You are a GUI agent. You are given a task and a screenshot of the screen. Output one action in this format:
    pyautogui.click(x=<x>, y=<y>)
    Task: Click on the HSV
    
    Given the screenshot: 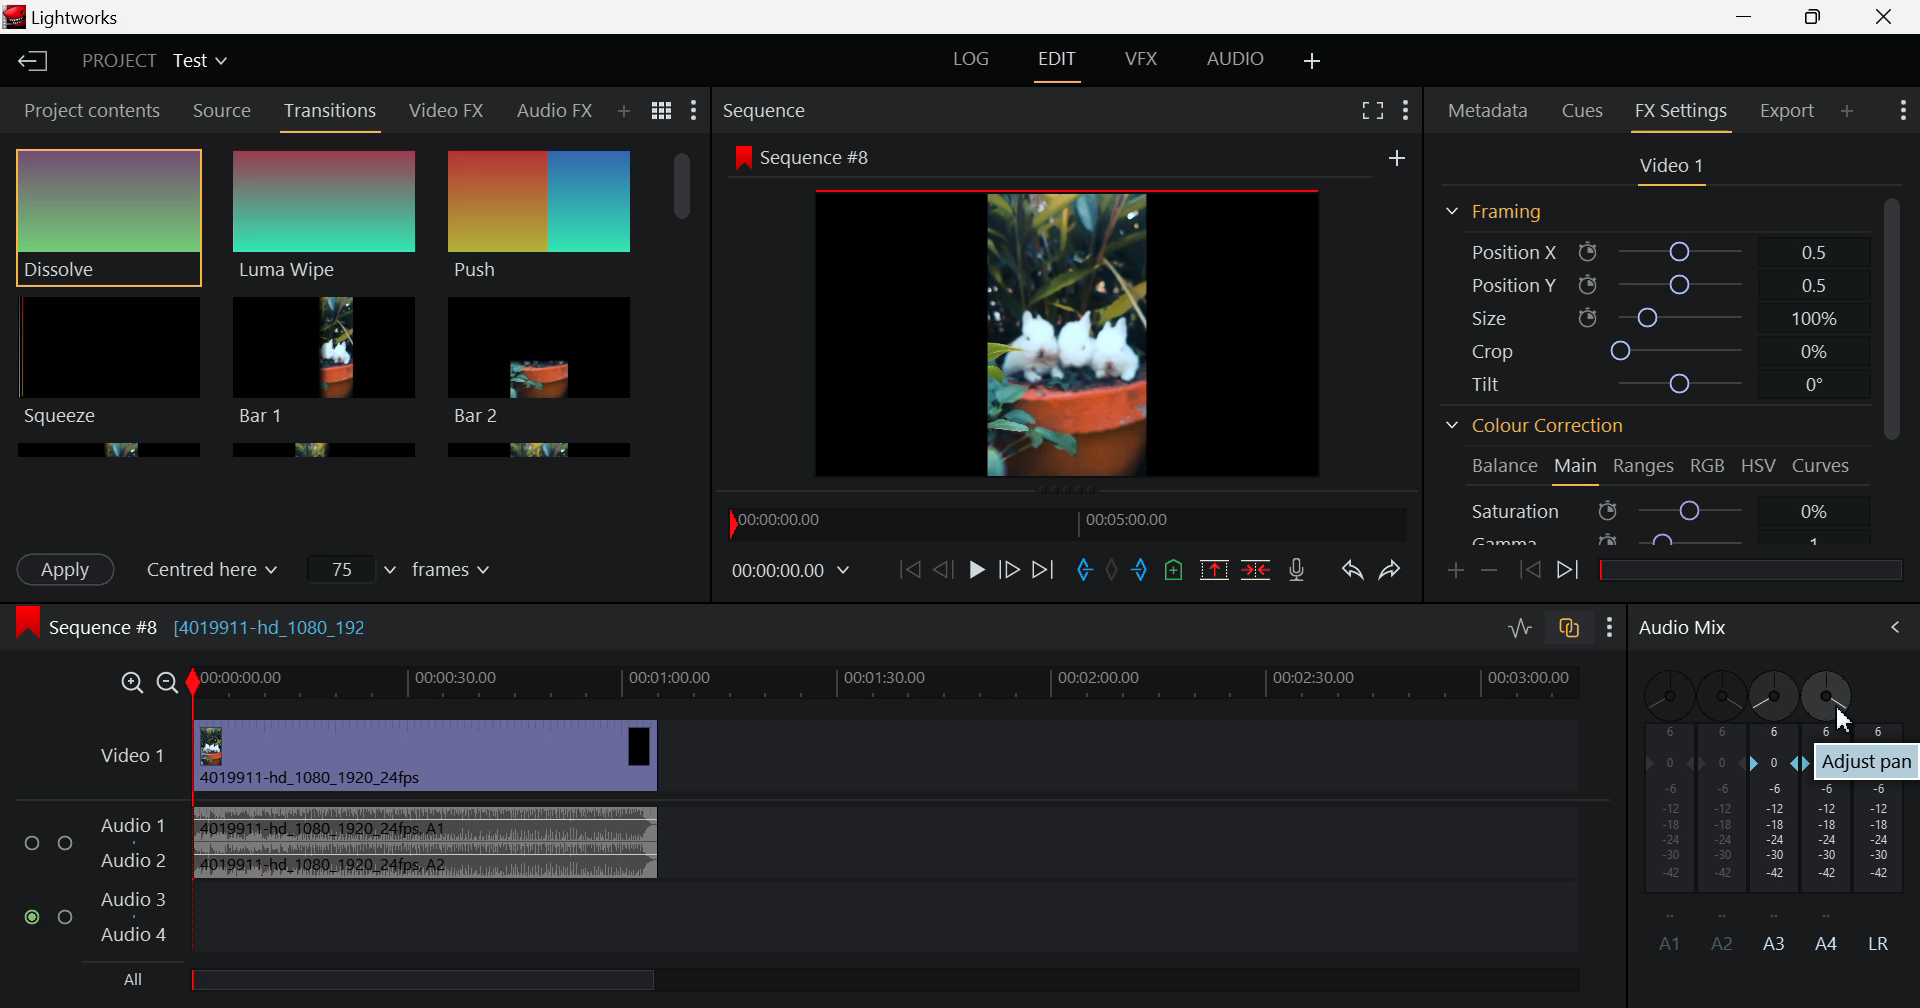 What is the action you would take?
    pyautogui.click(x=1759, y=469)
    